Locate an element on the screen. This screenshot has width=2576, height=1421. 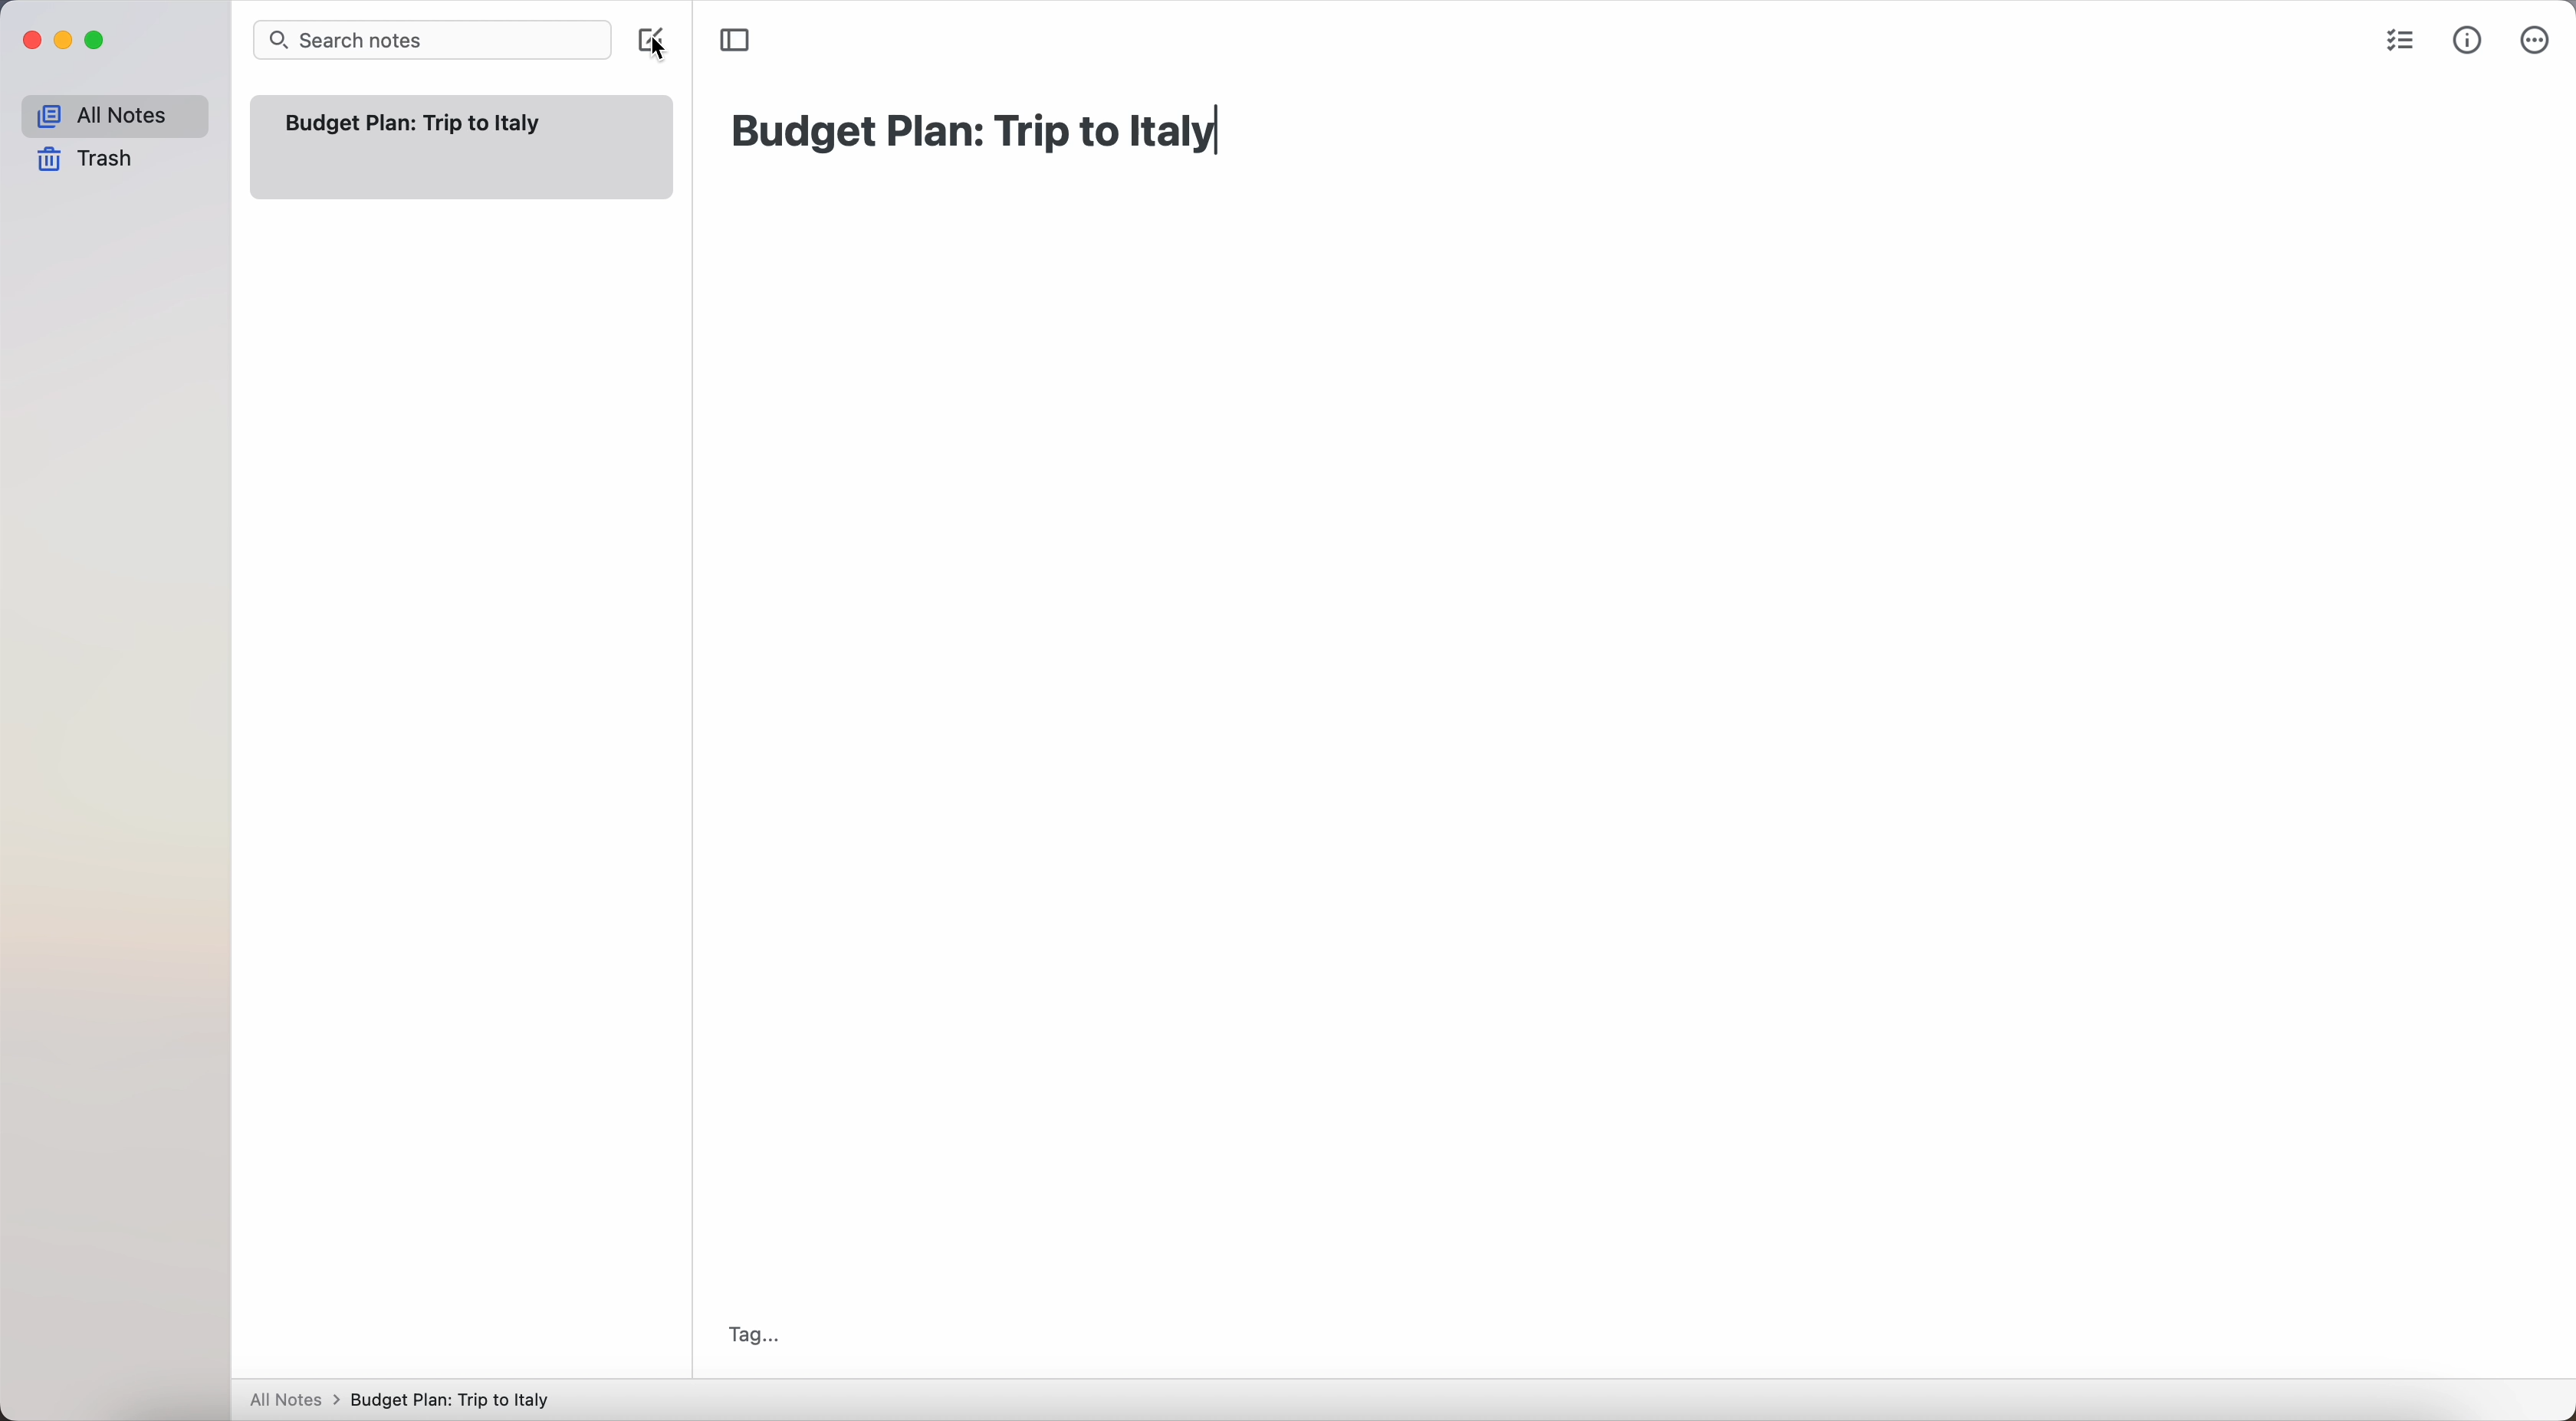
tag is located at coordinates (754, 1335).